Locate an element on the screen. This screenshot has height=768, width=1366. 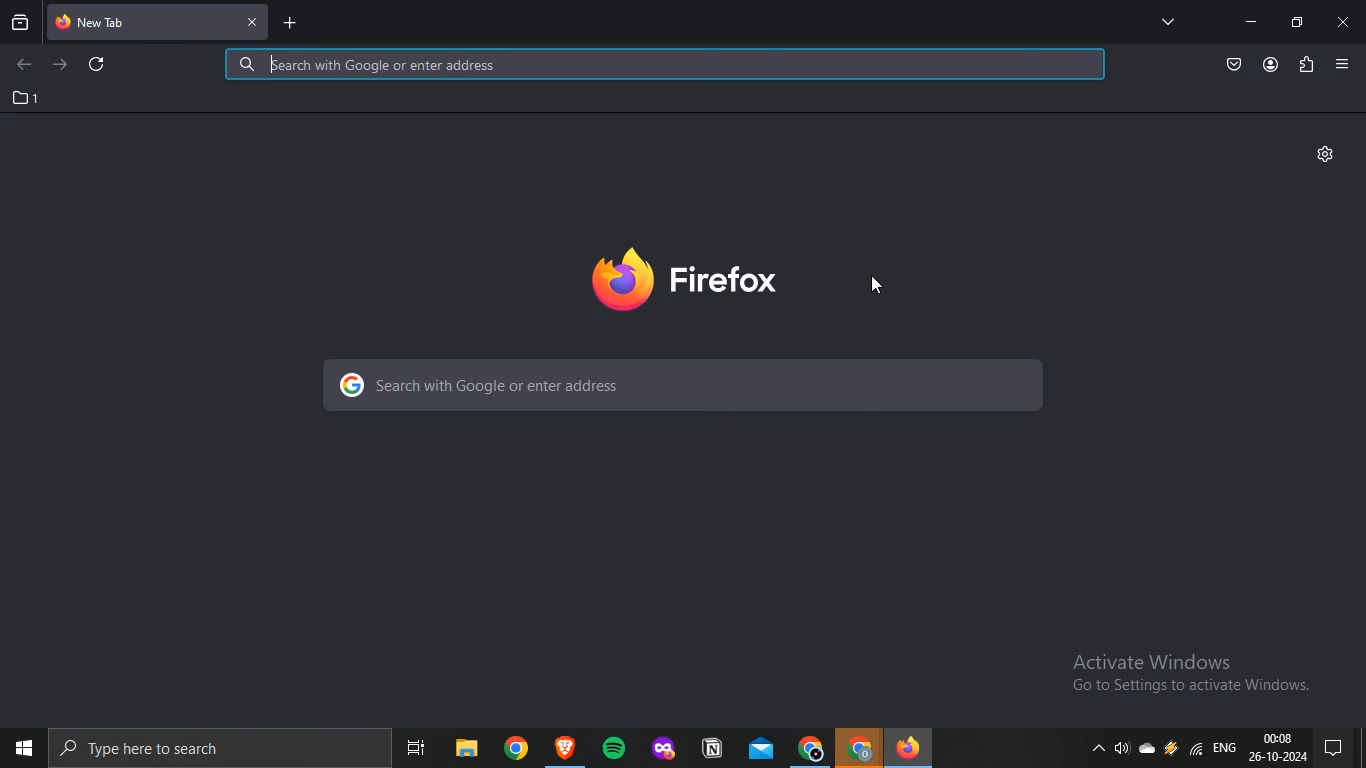
00:08 is located at coordinates (1277, 738).